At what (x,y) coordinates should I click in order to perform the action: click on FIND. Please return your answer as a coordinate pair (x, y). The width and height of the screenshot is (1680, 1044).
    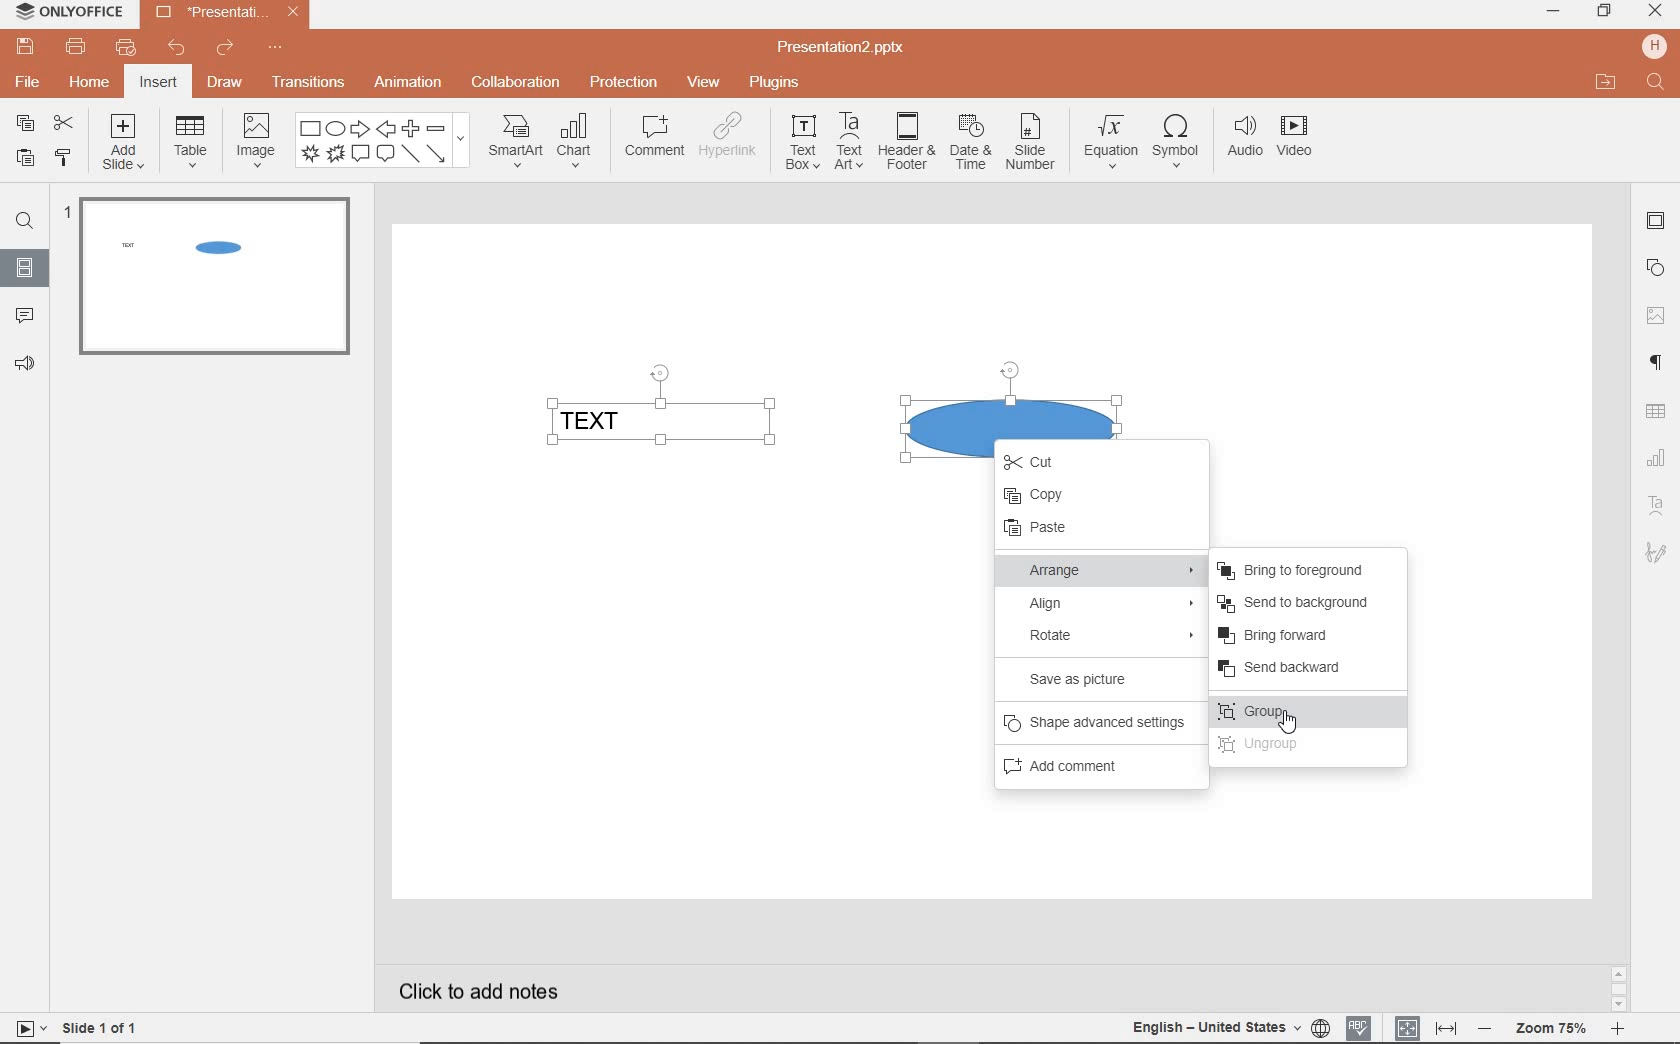
    Looking at the image, I should click on (22, 224).